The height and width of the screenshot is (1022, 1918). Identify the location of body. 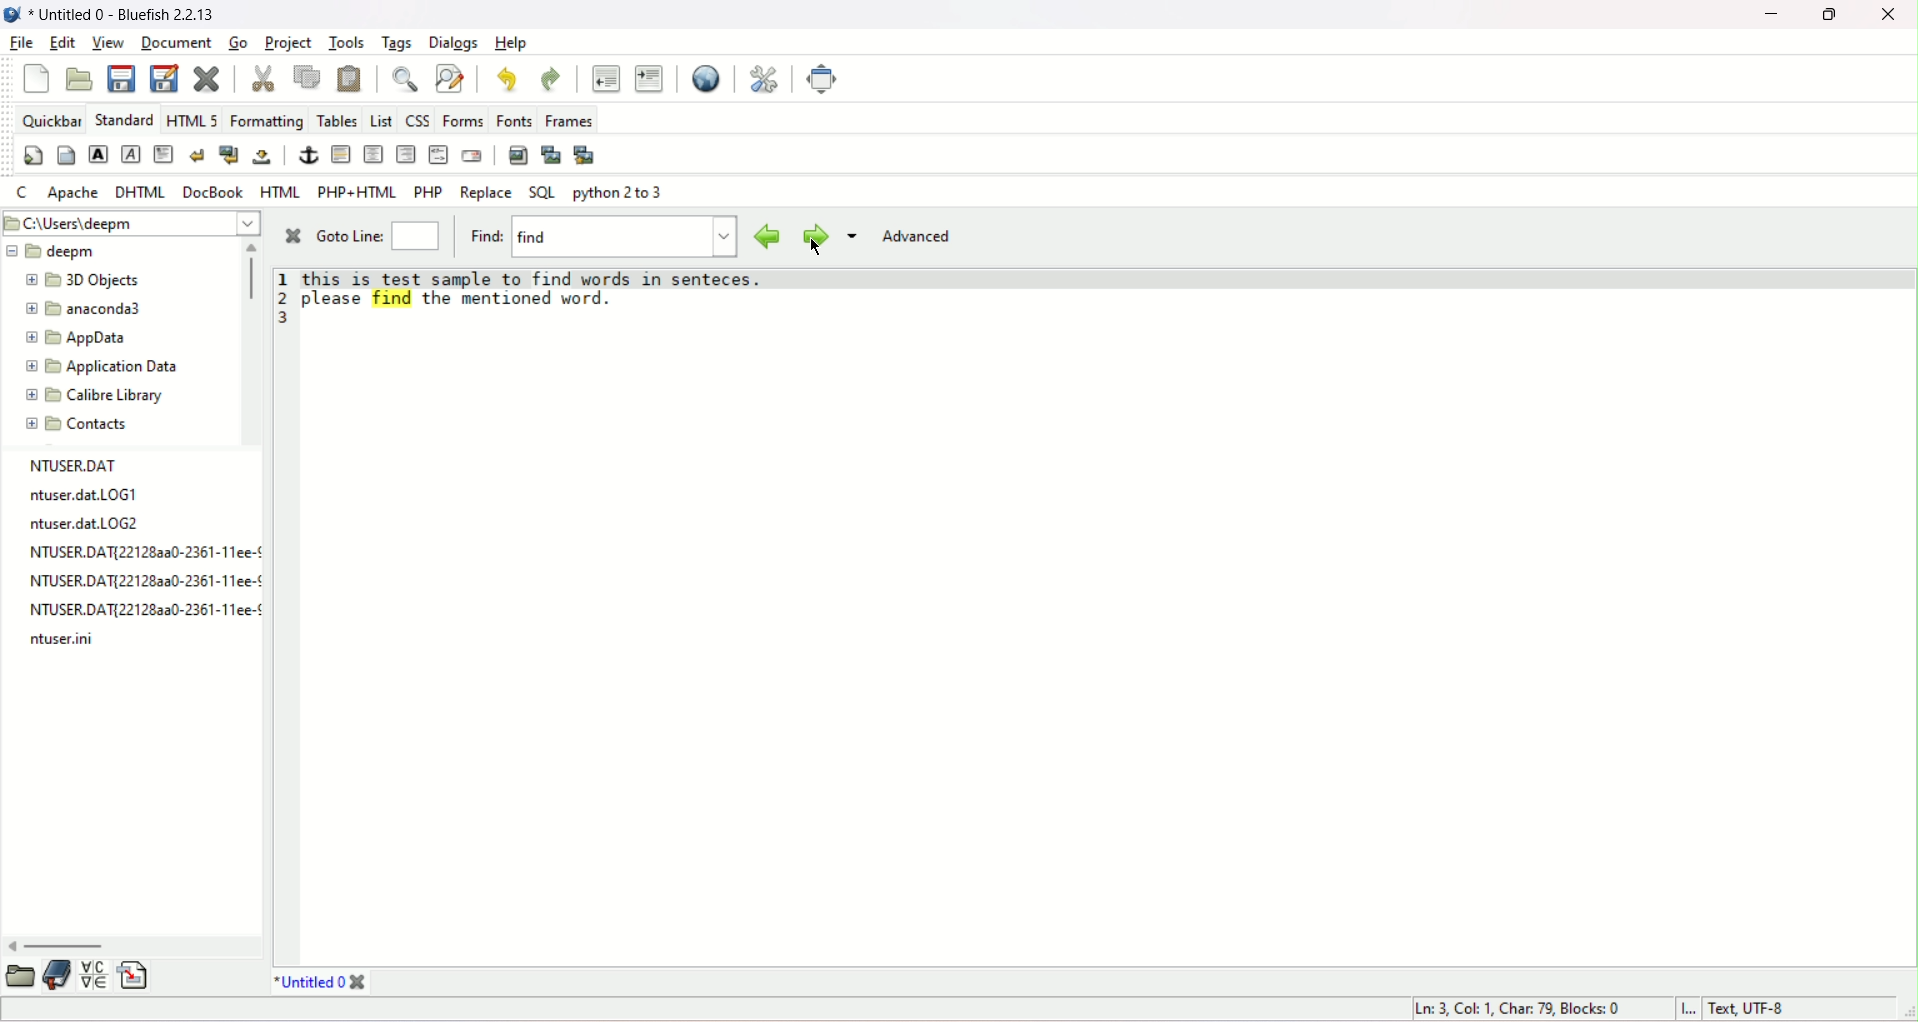
(65, 156).